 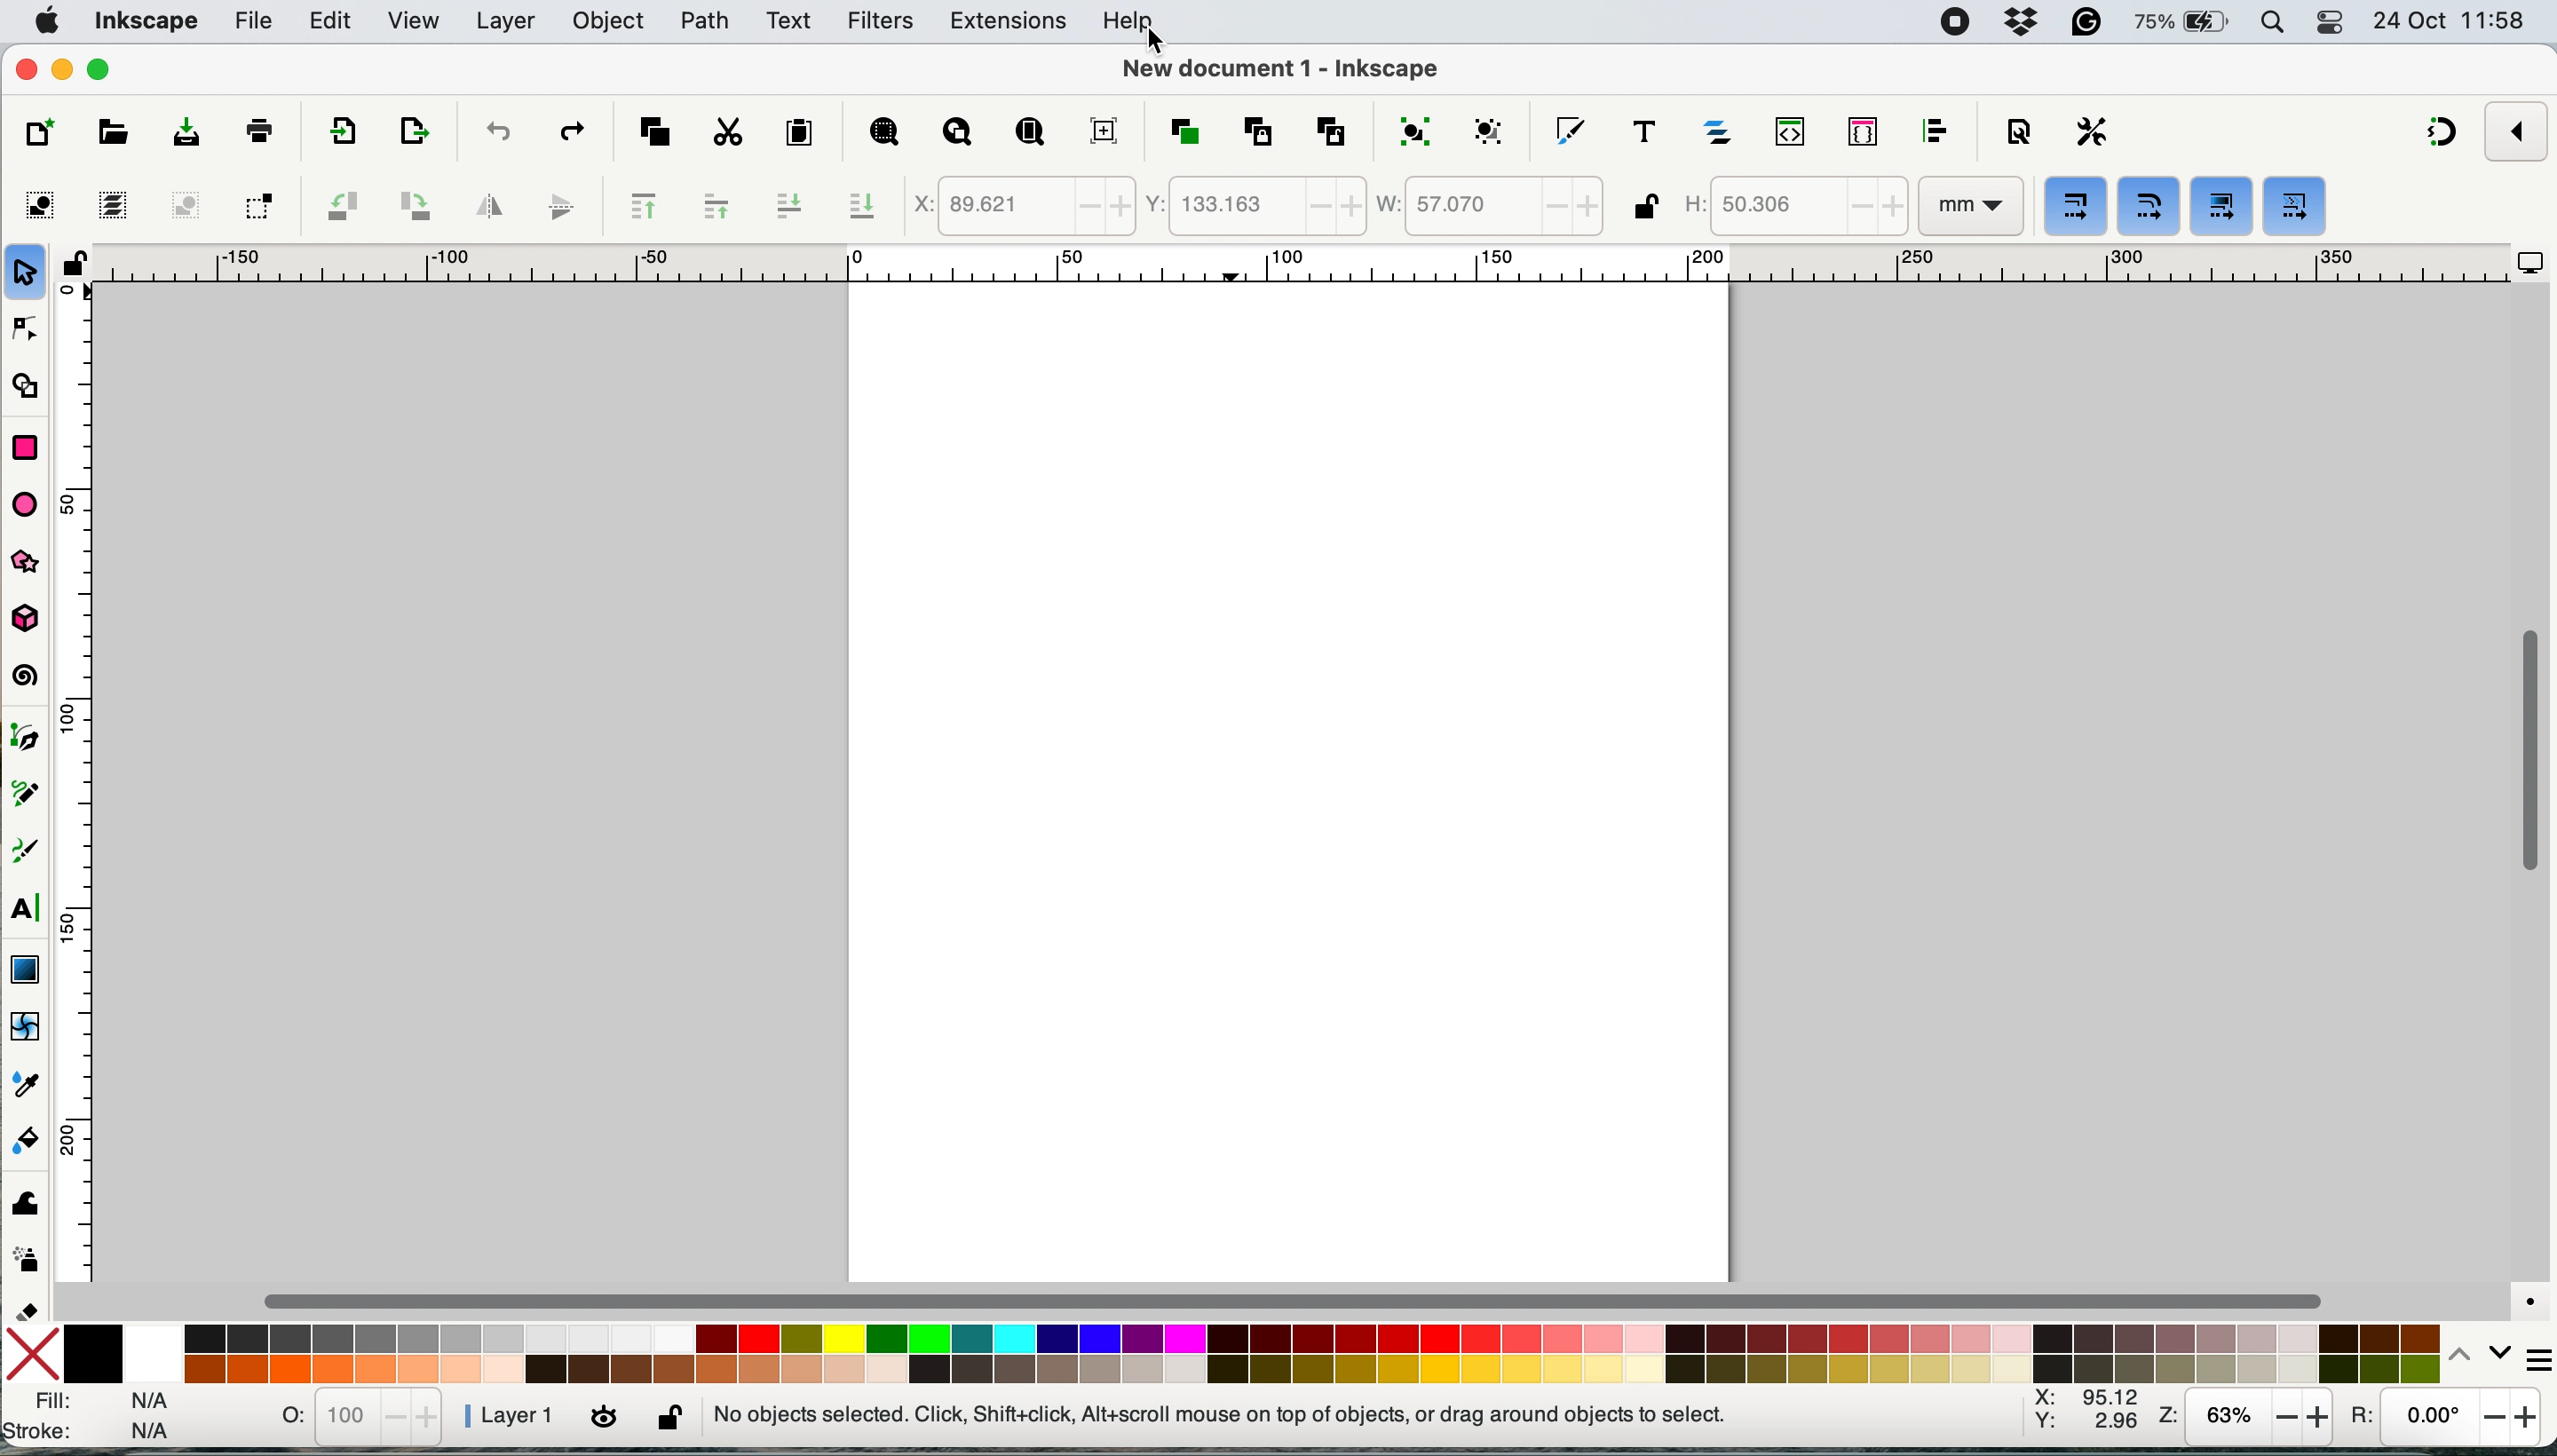 What do you see at coordinates (2333, 24) in the screenshot?
I see `control center` at bounding box center [2333, 24].